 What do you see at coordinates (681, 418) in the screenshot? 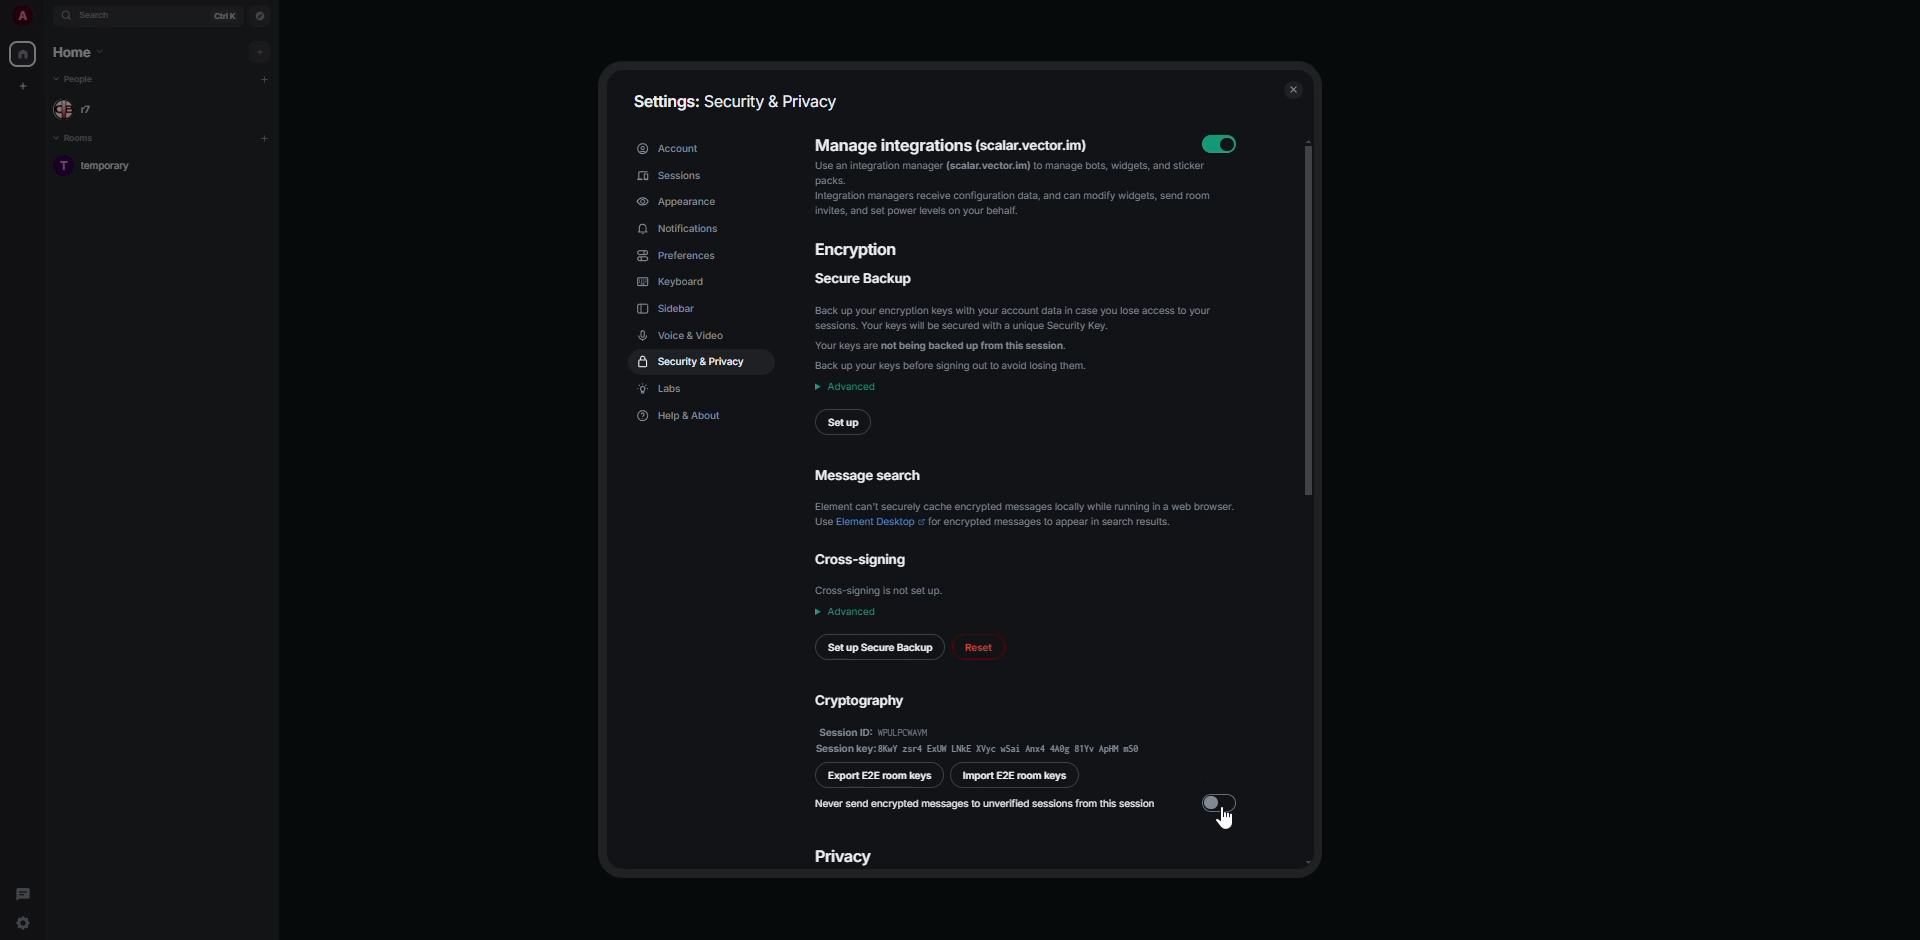
I see `help & about` at bounding box center [681, 418].